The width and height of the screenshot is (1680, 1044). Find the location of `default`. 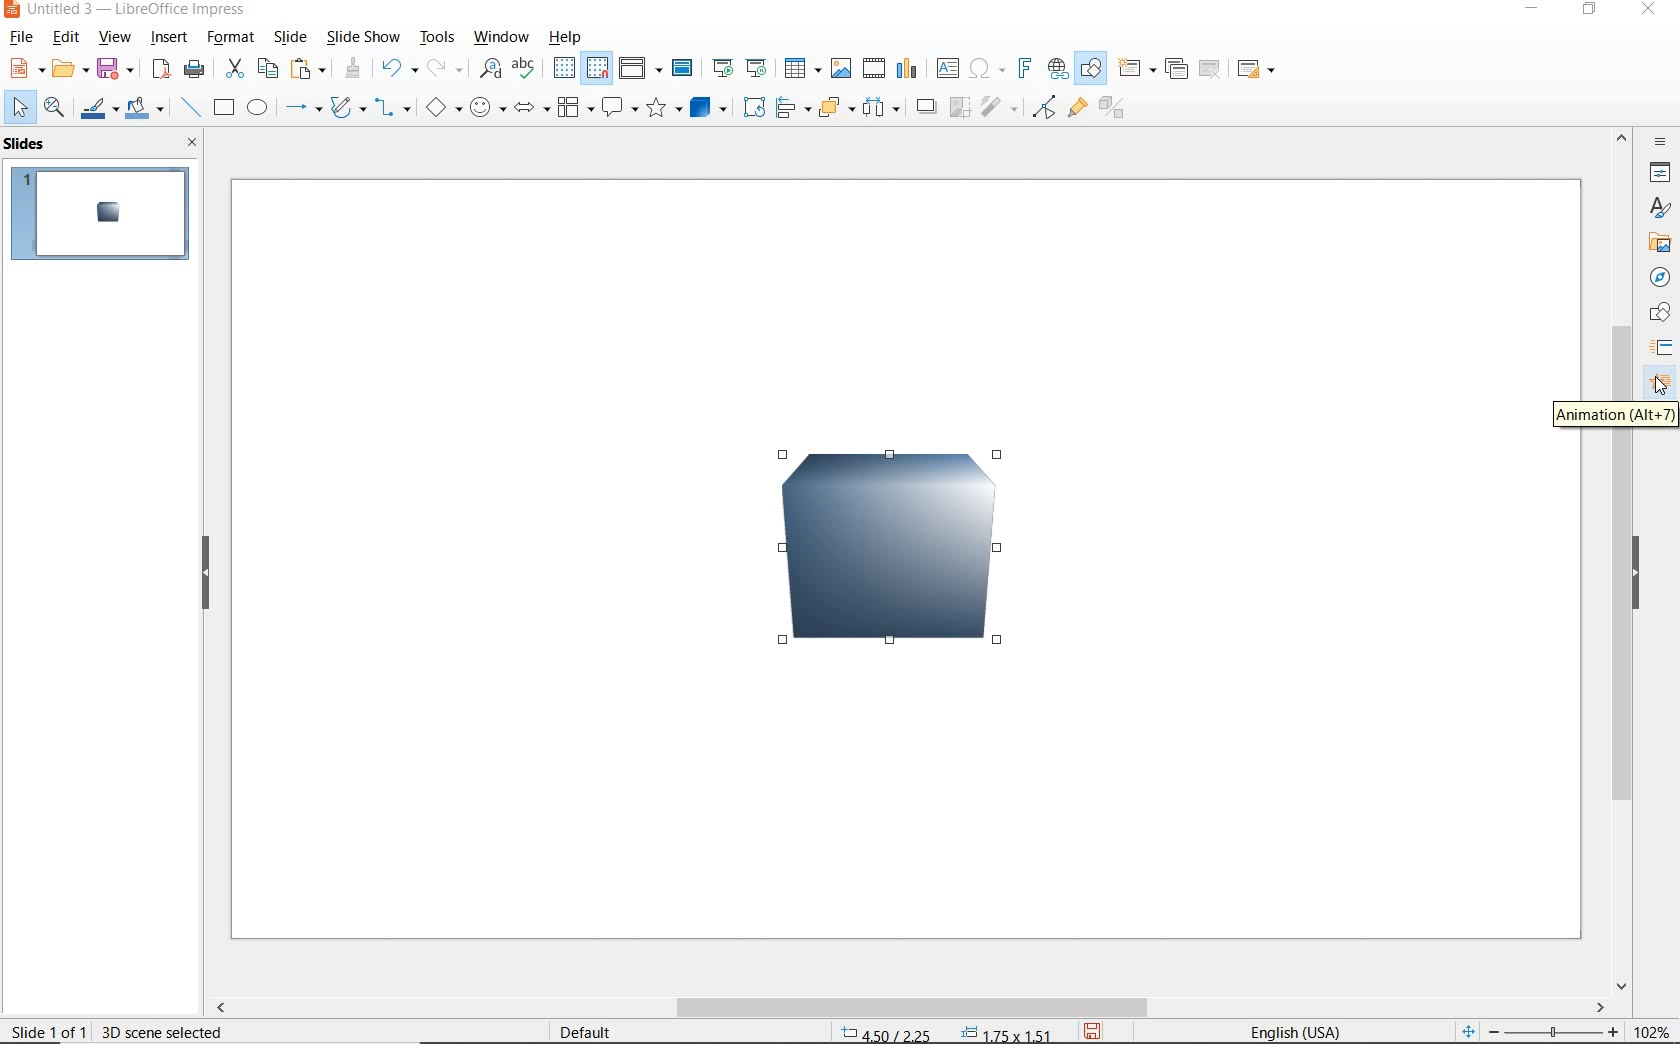

default is located at coordinates (583, 1030).